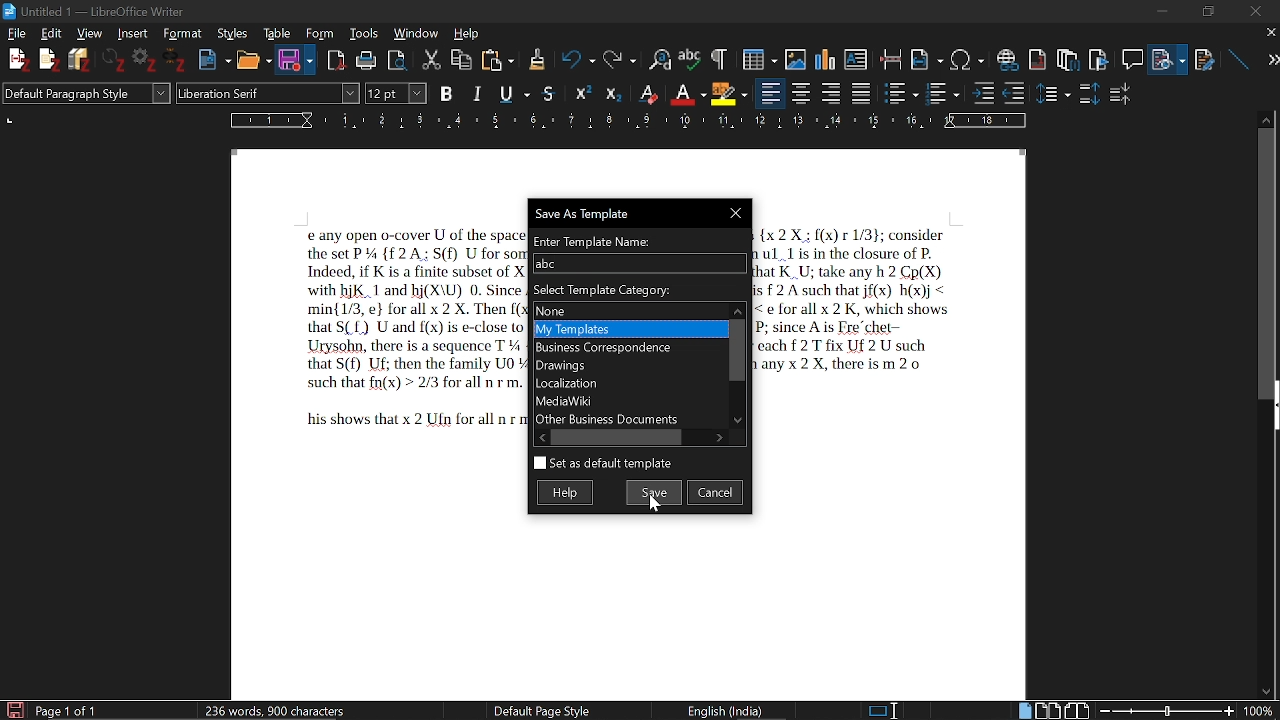 The image size is (1280, 720). I want to click on align left, so click(771, 92).